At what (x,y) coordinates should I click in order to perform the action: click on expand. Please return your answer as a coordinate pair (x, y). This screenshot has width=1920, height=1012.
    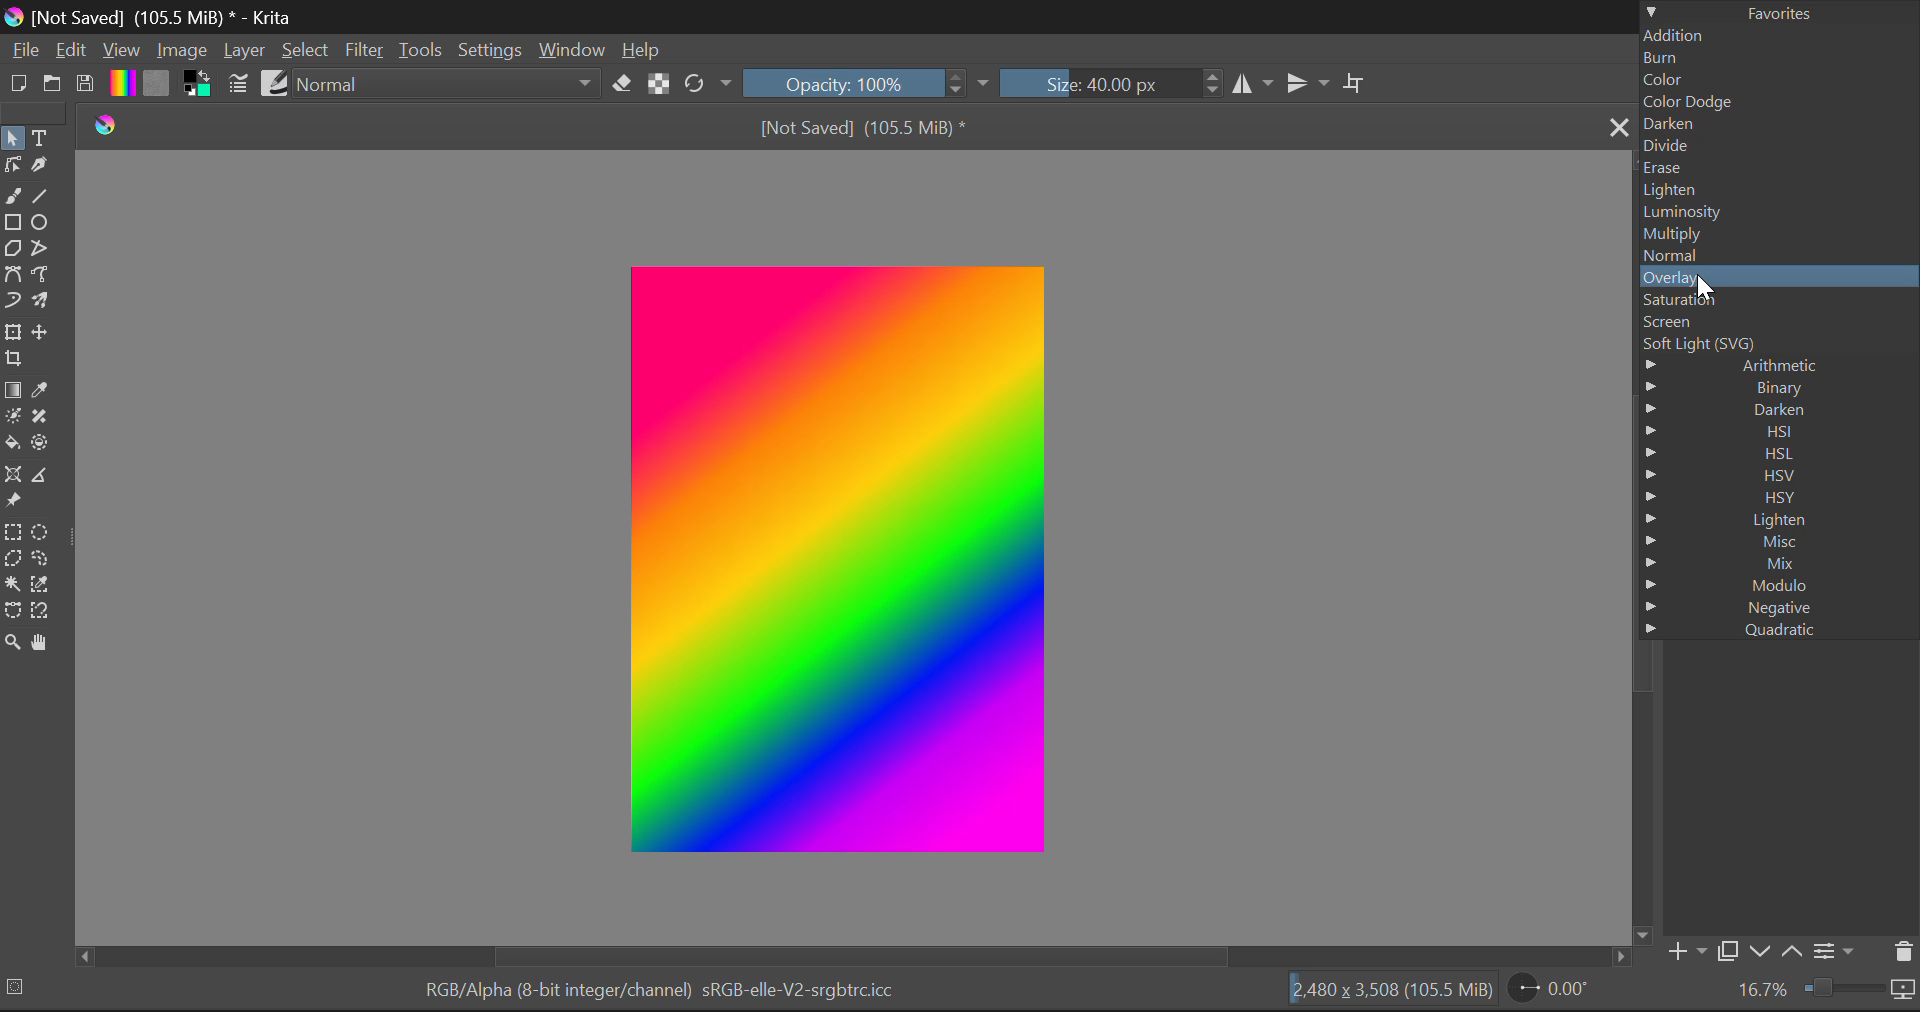
    Looking at the image, I should click on (983, 85).